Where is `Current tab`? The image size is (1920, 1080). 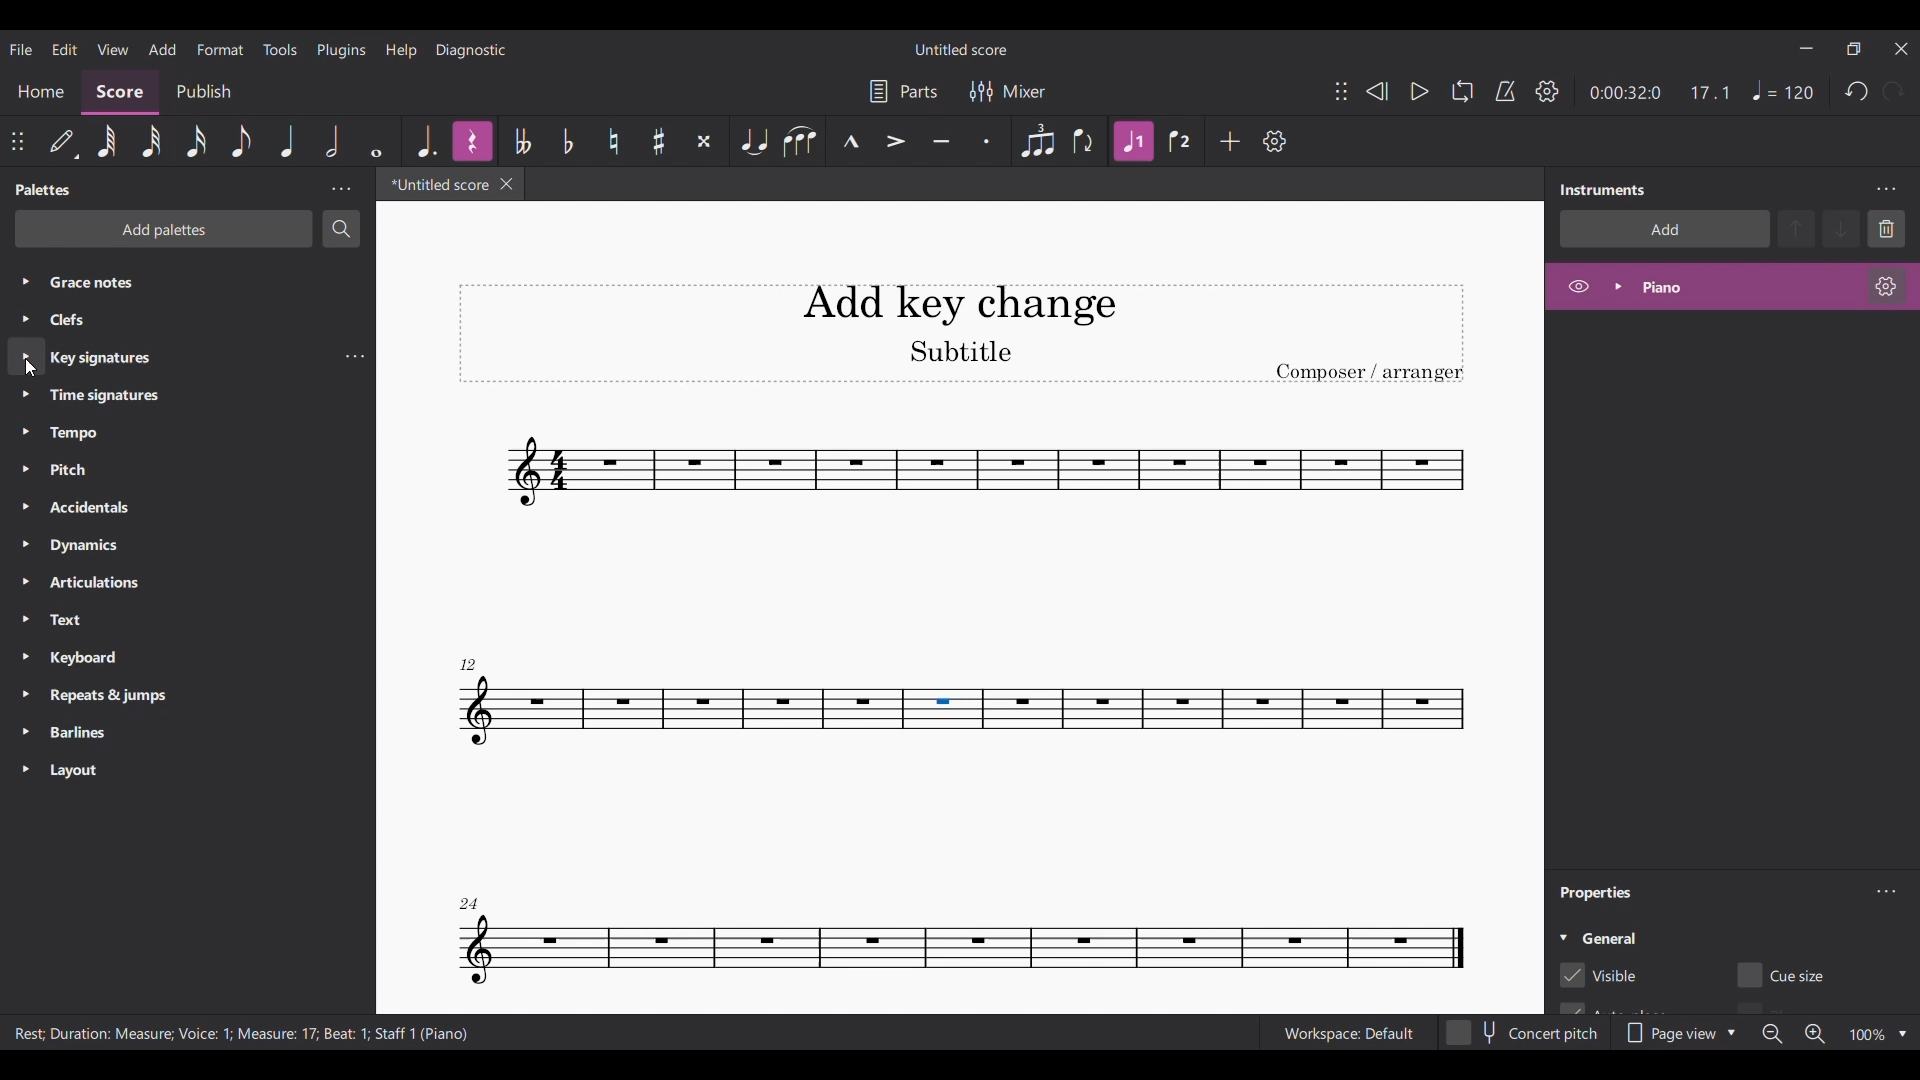
Current tab is located at coordinates (438, 184).